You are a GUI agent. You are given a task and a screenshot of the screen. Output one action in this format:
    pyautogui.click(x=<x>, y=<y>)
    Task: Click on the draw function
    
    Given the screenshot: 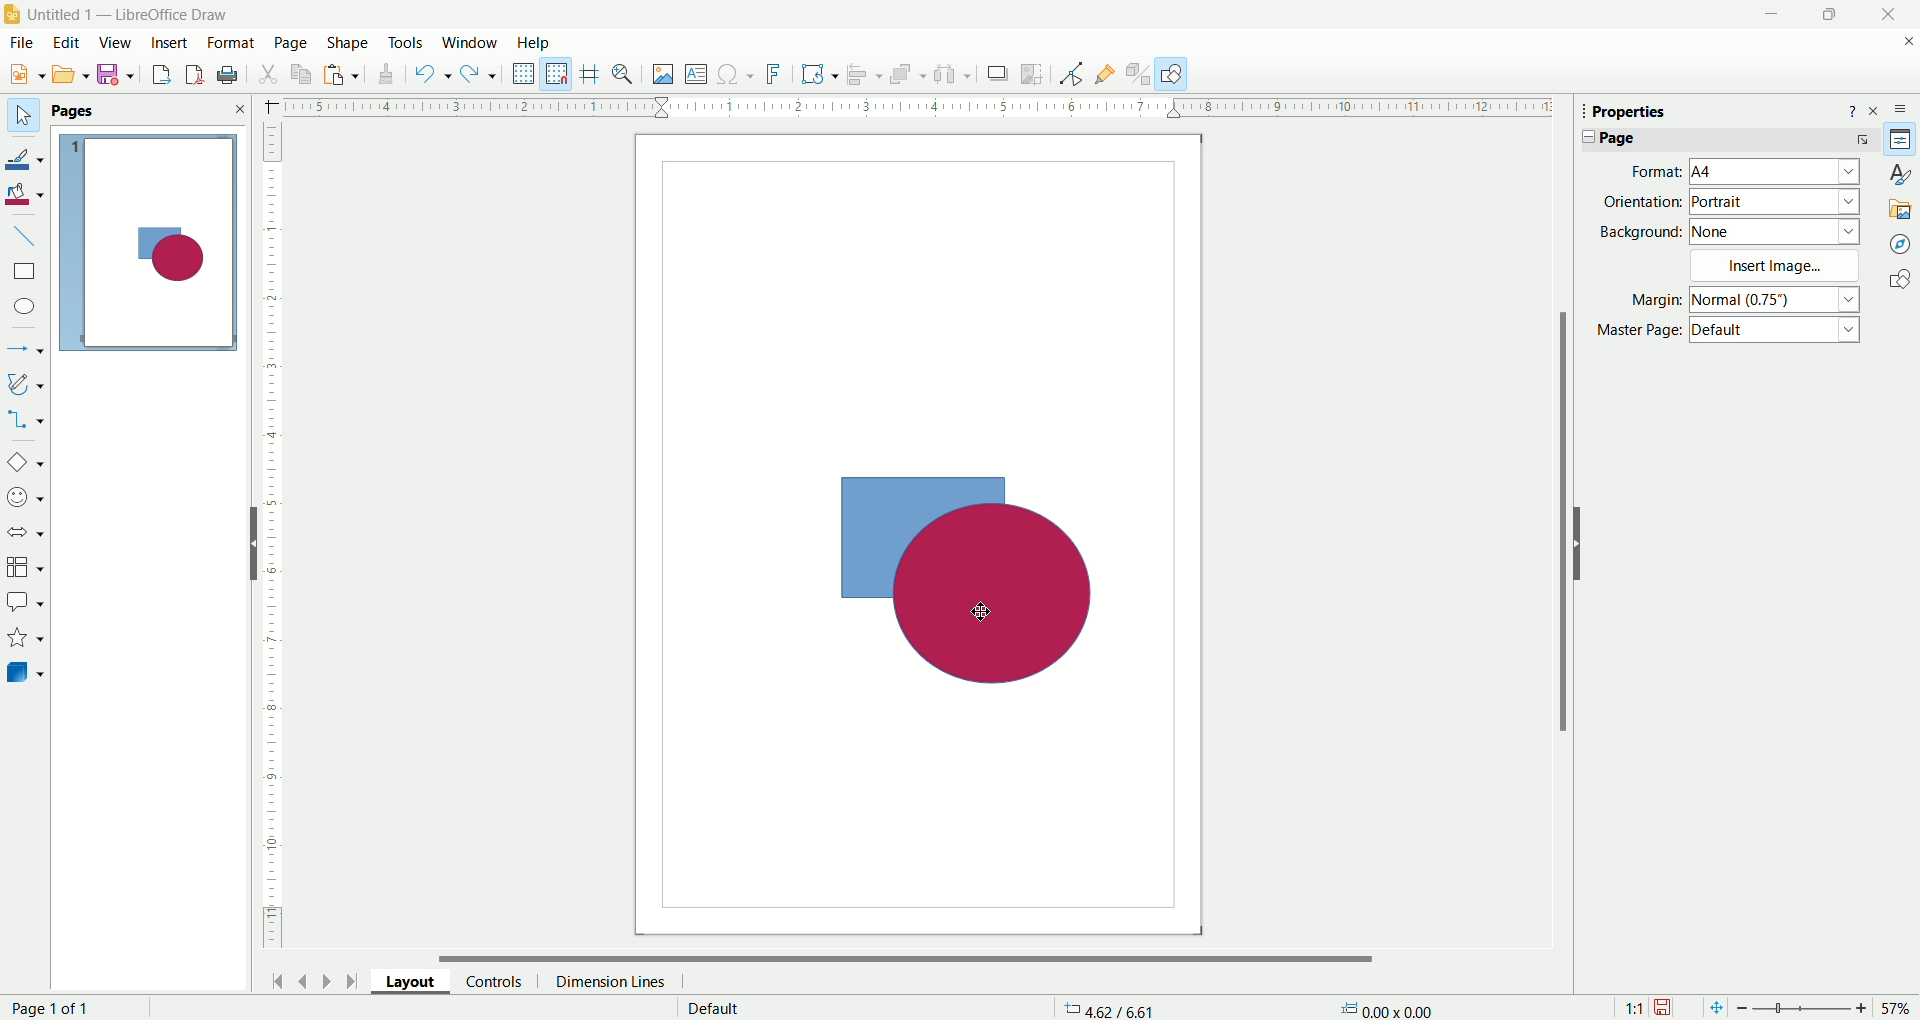 What is the action you would take?
    pyautogui.click(x=1175, y=73)
    